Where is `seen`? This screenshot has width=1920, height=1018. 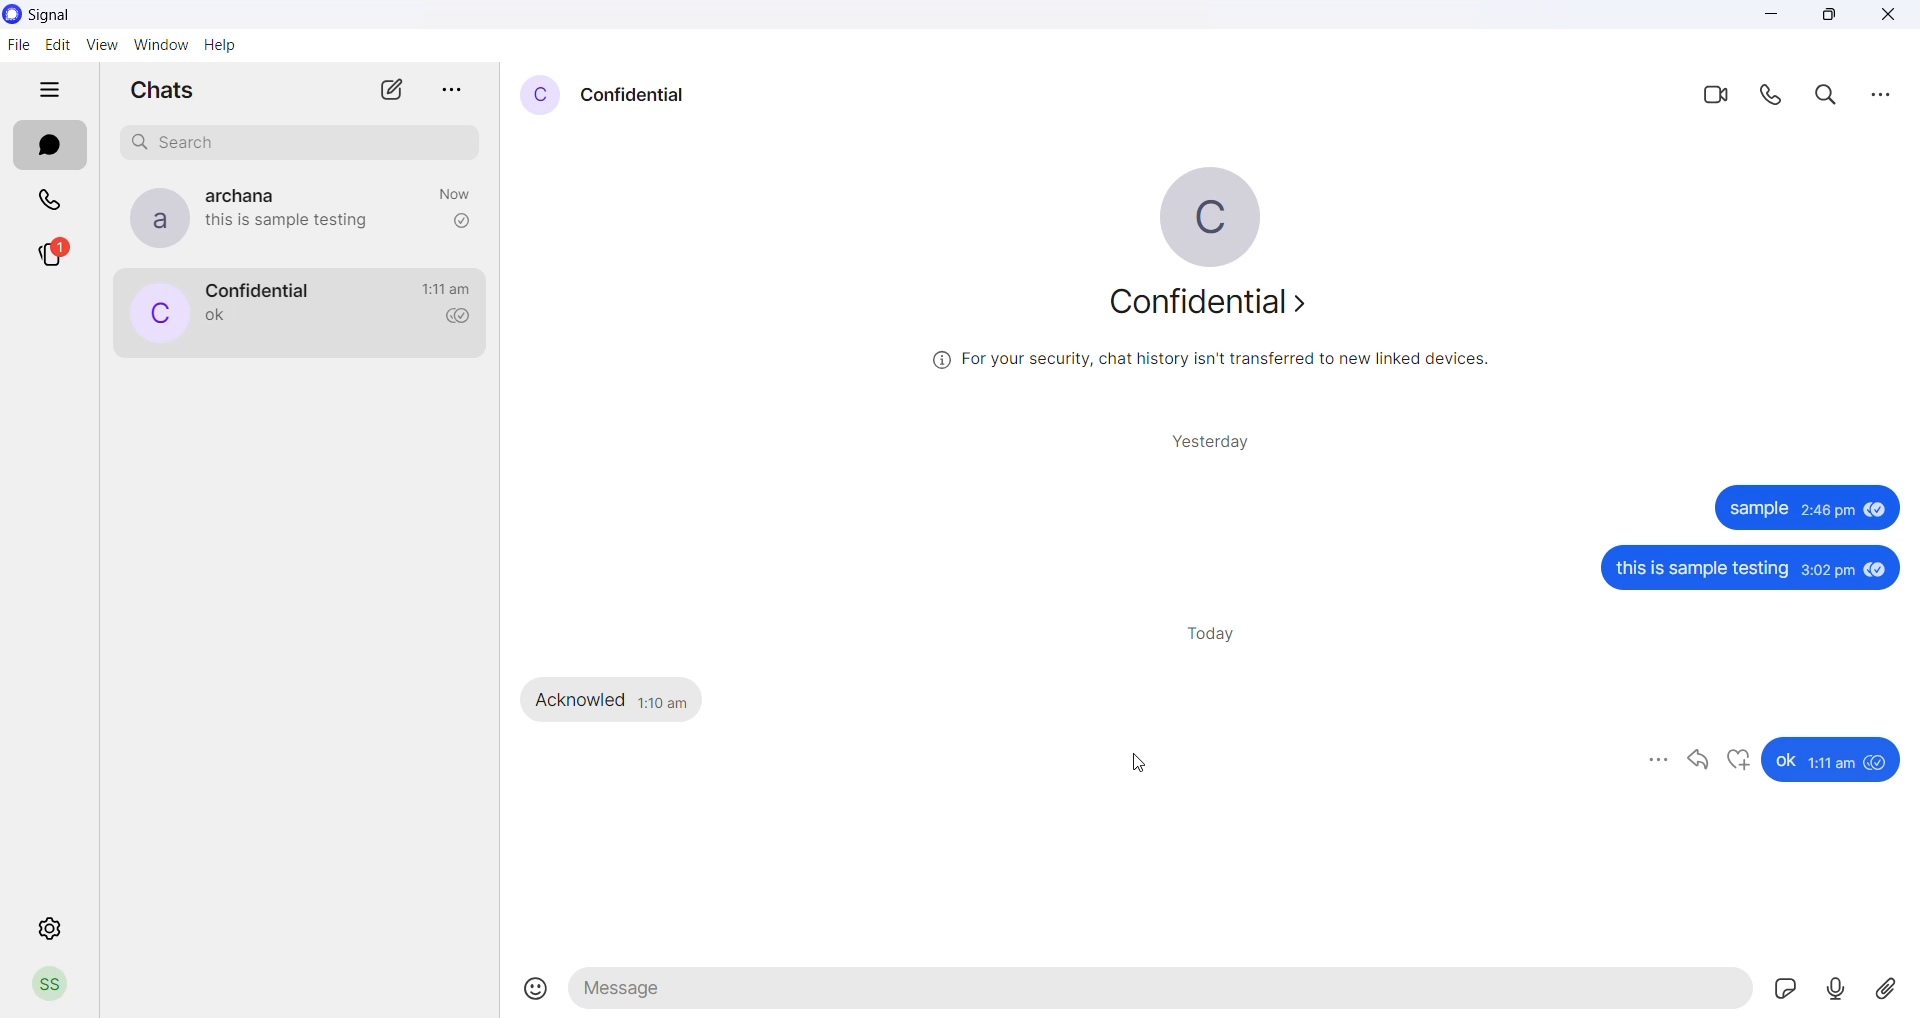
seen is located at coordinates (1878, 570).